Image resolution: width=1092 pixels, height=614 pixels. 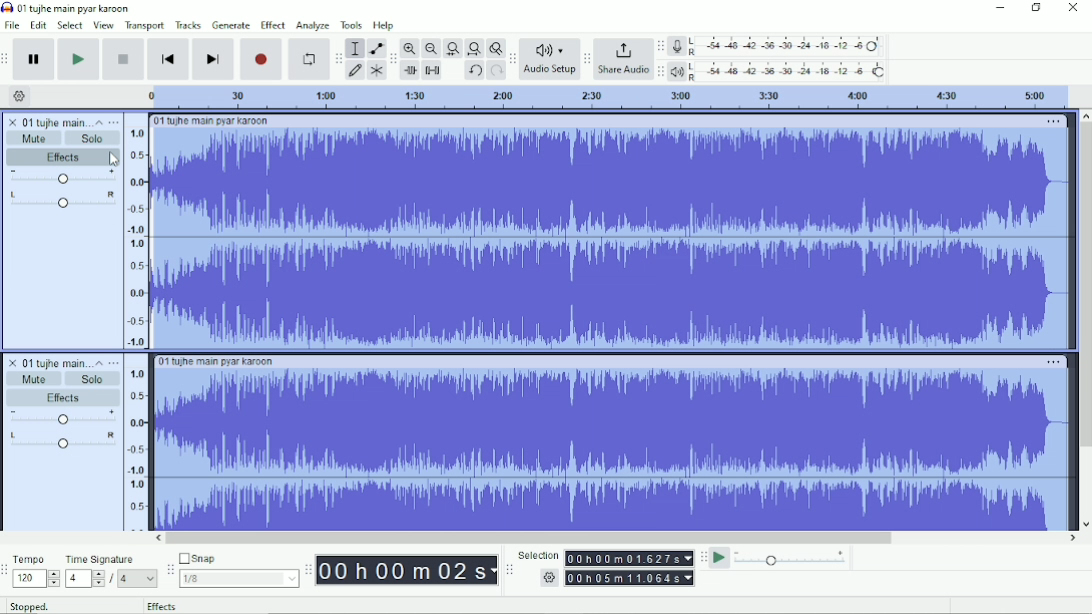 What do you see at coordinates (613, 449) in the screenshot?
I see `Audio` at bounding box center [613, 449].